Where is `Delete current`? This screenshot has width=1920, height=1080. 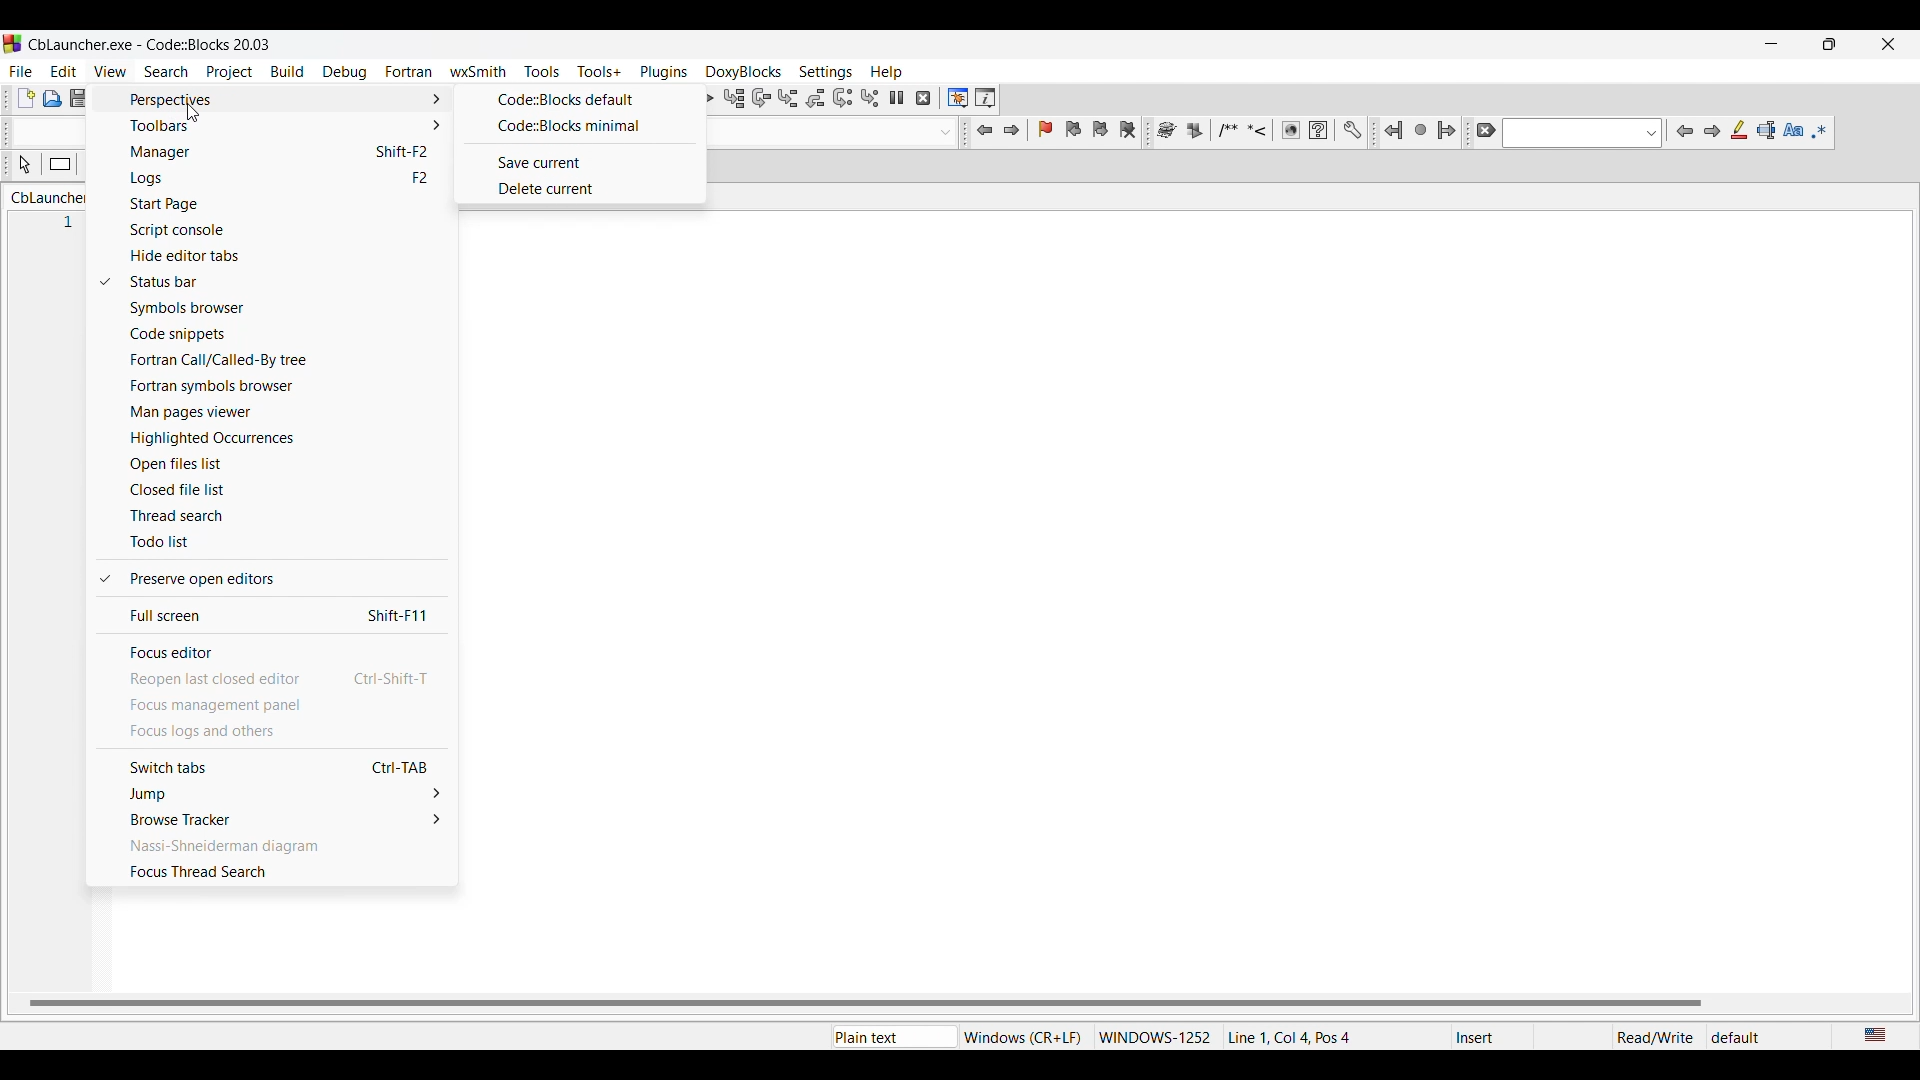 Delete current is located at coordinates (585, 189).